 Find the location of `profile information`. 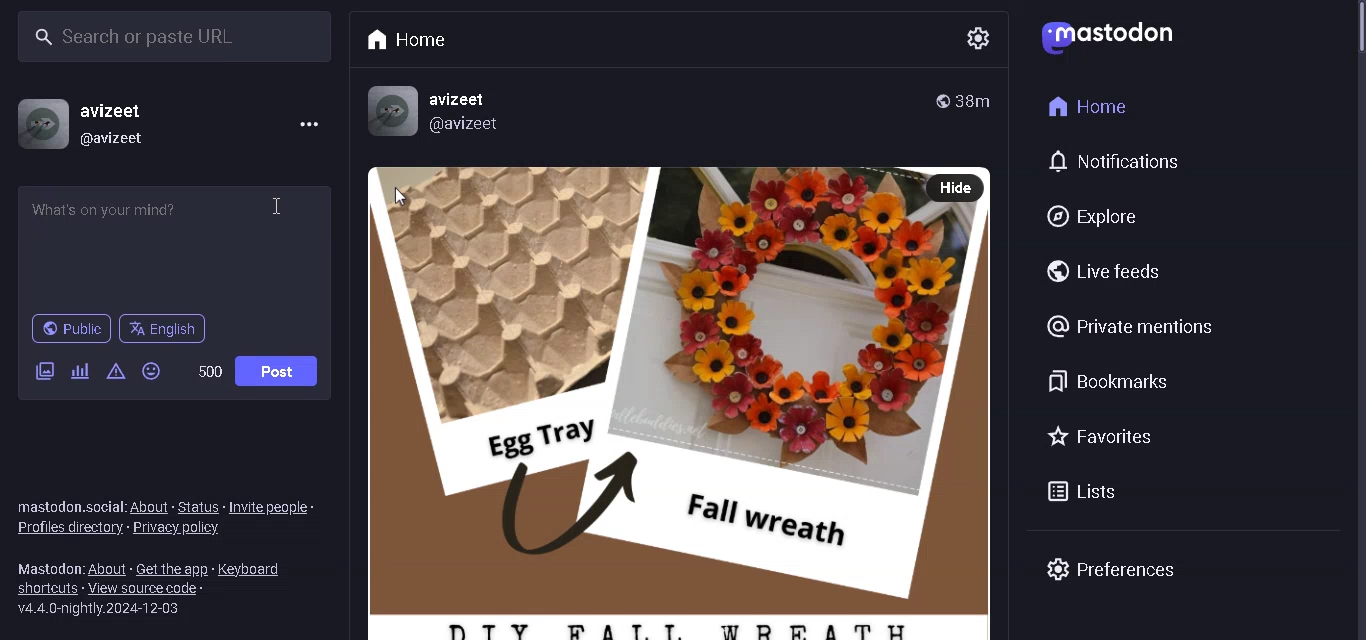

profile information is located at coordinates (437, 111).